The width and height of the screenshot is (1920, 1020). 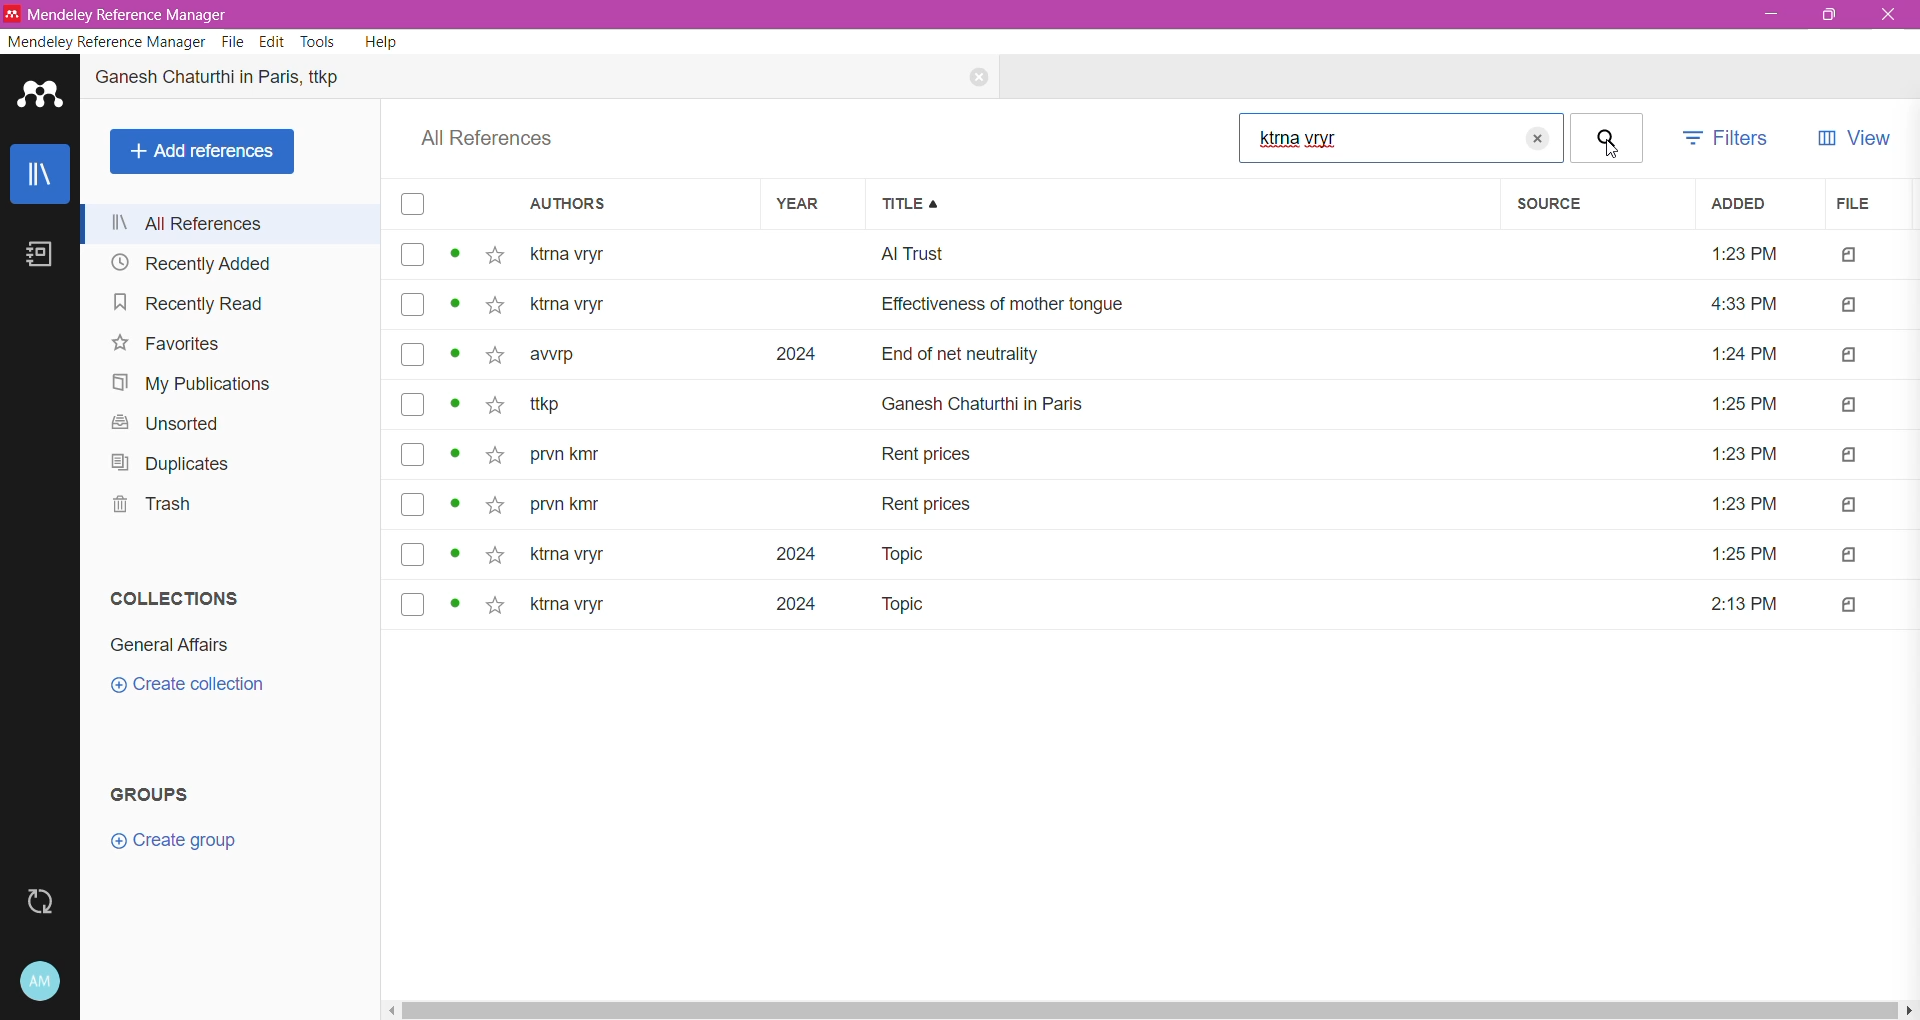 What do you see at coordinates (497, 456) in the screenshot?
I see `add to favorites` at bounding box center [497, 456].